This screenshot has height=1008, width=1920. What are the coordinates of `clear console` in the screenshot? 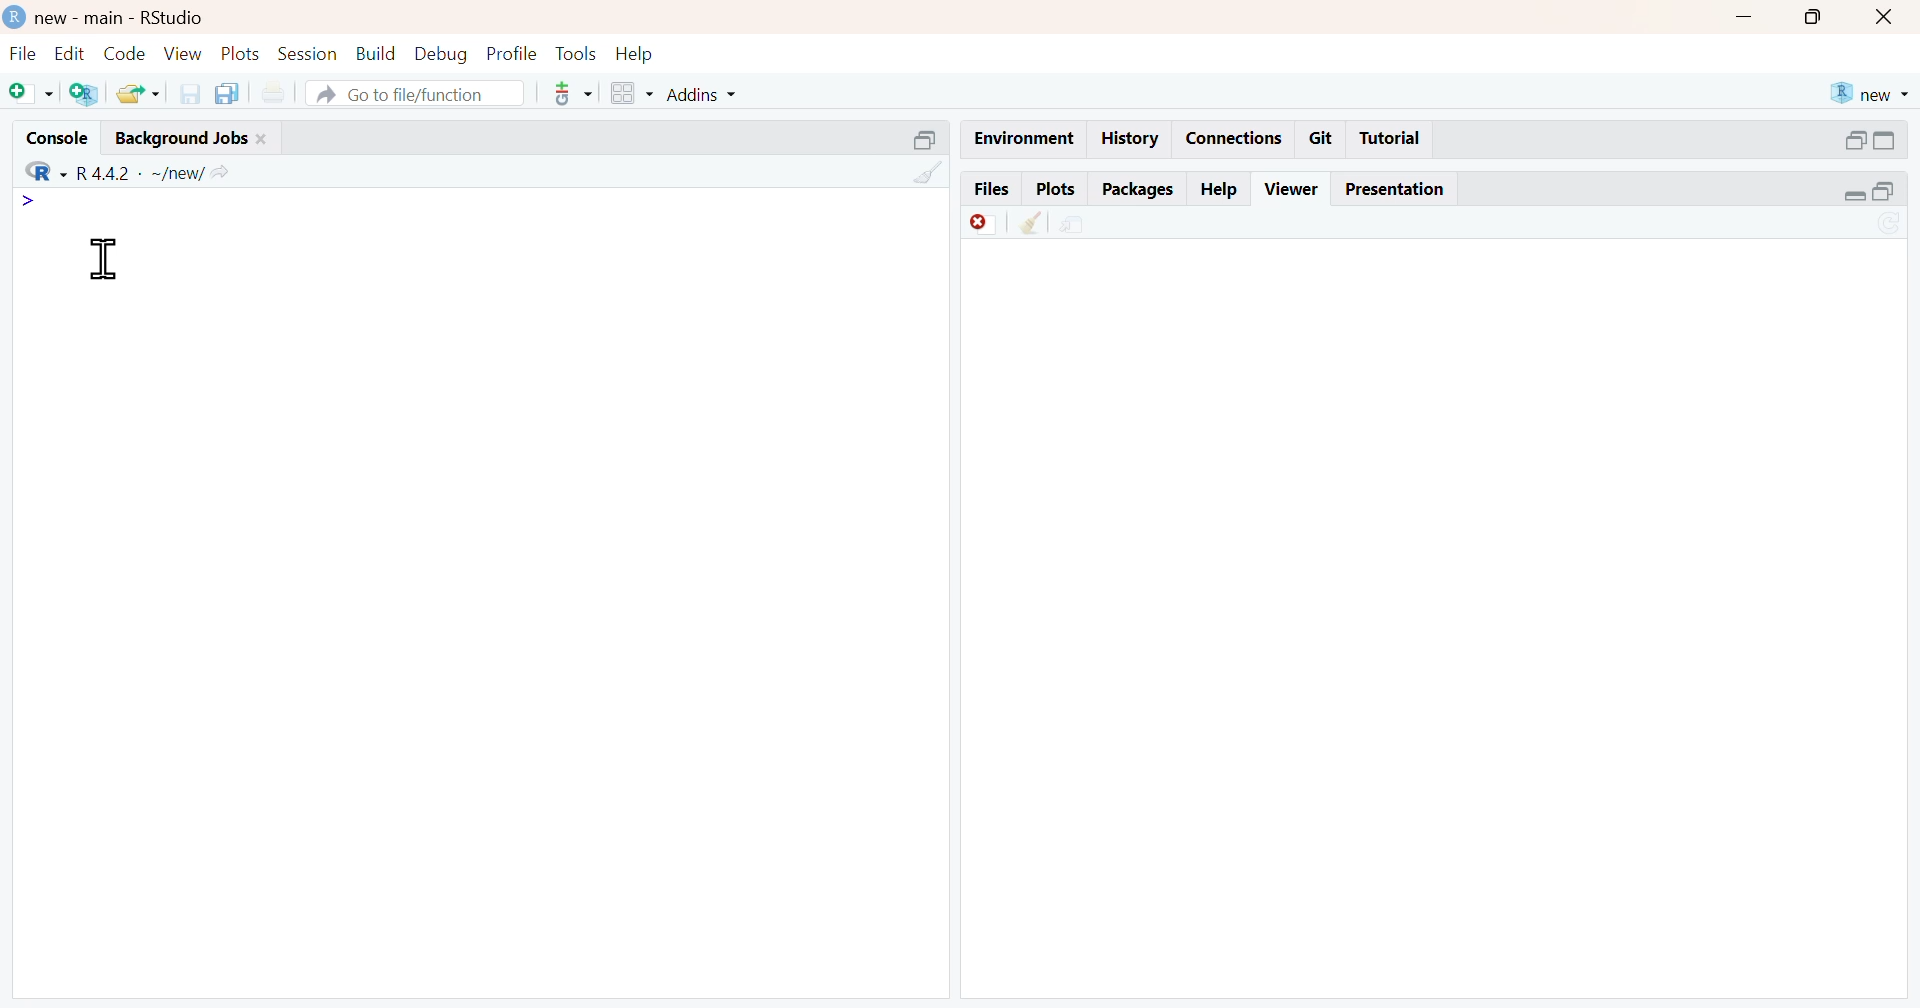 It's located at (927, 174).